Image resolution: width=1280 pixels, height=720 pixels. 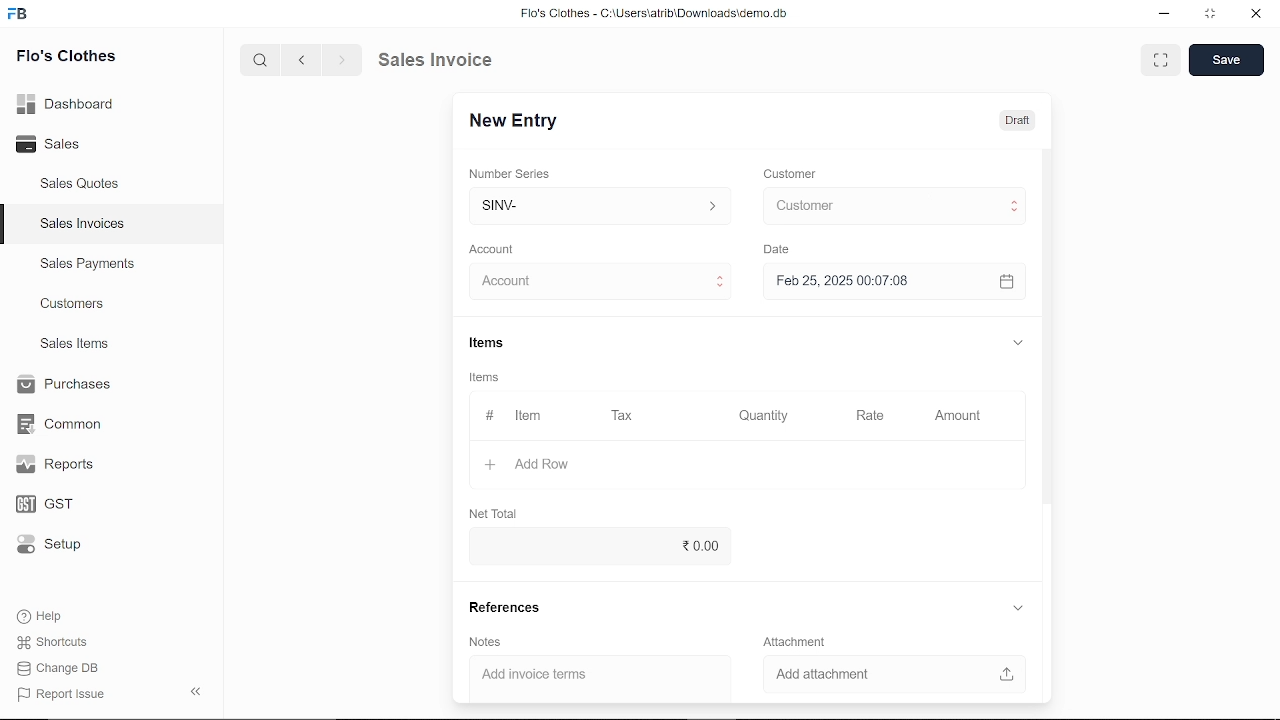 I want to click on Help, so click(x=42, y=616).